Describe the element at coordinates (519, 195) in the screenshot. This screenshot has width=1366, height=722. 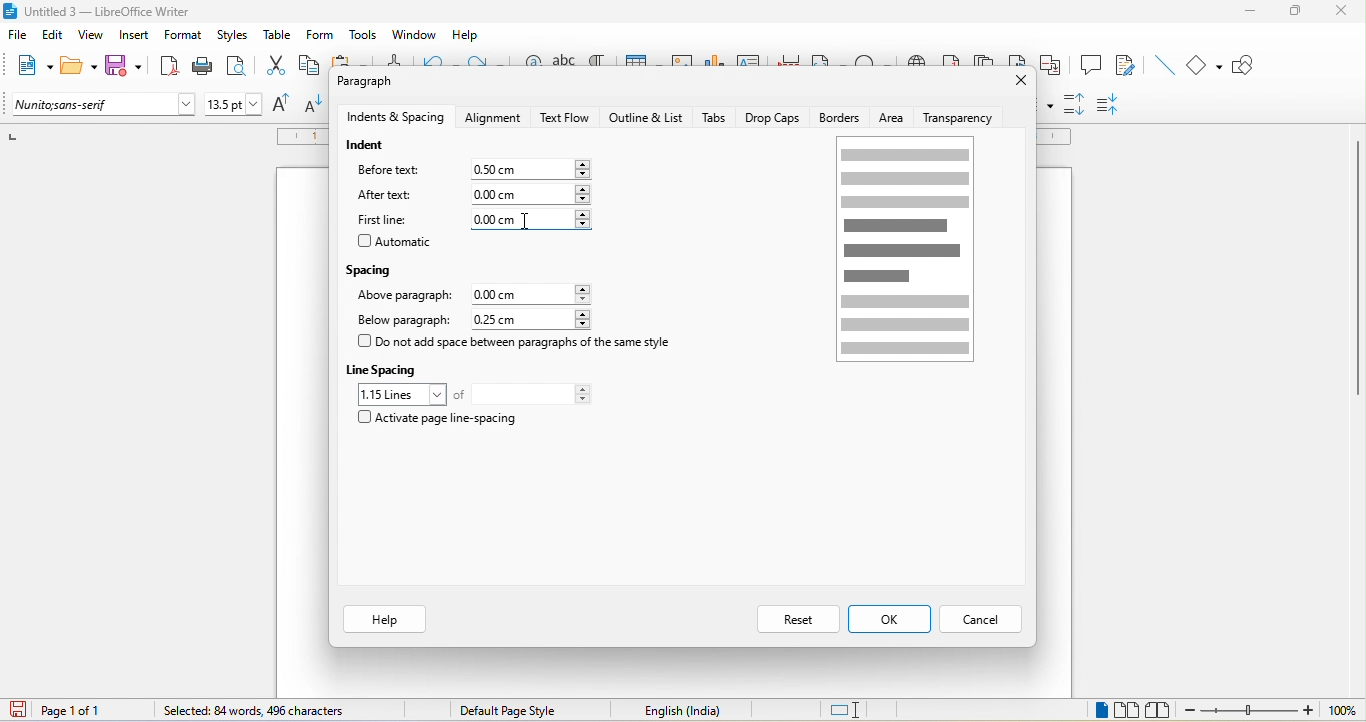
I see `0.00 cm` at that location.